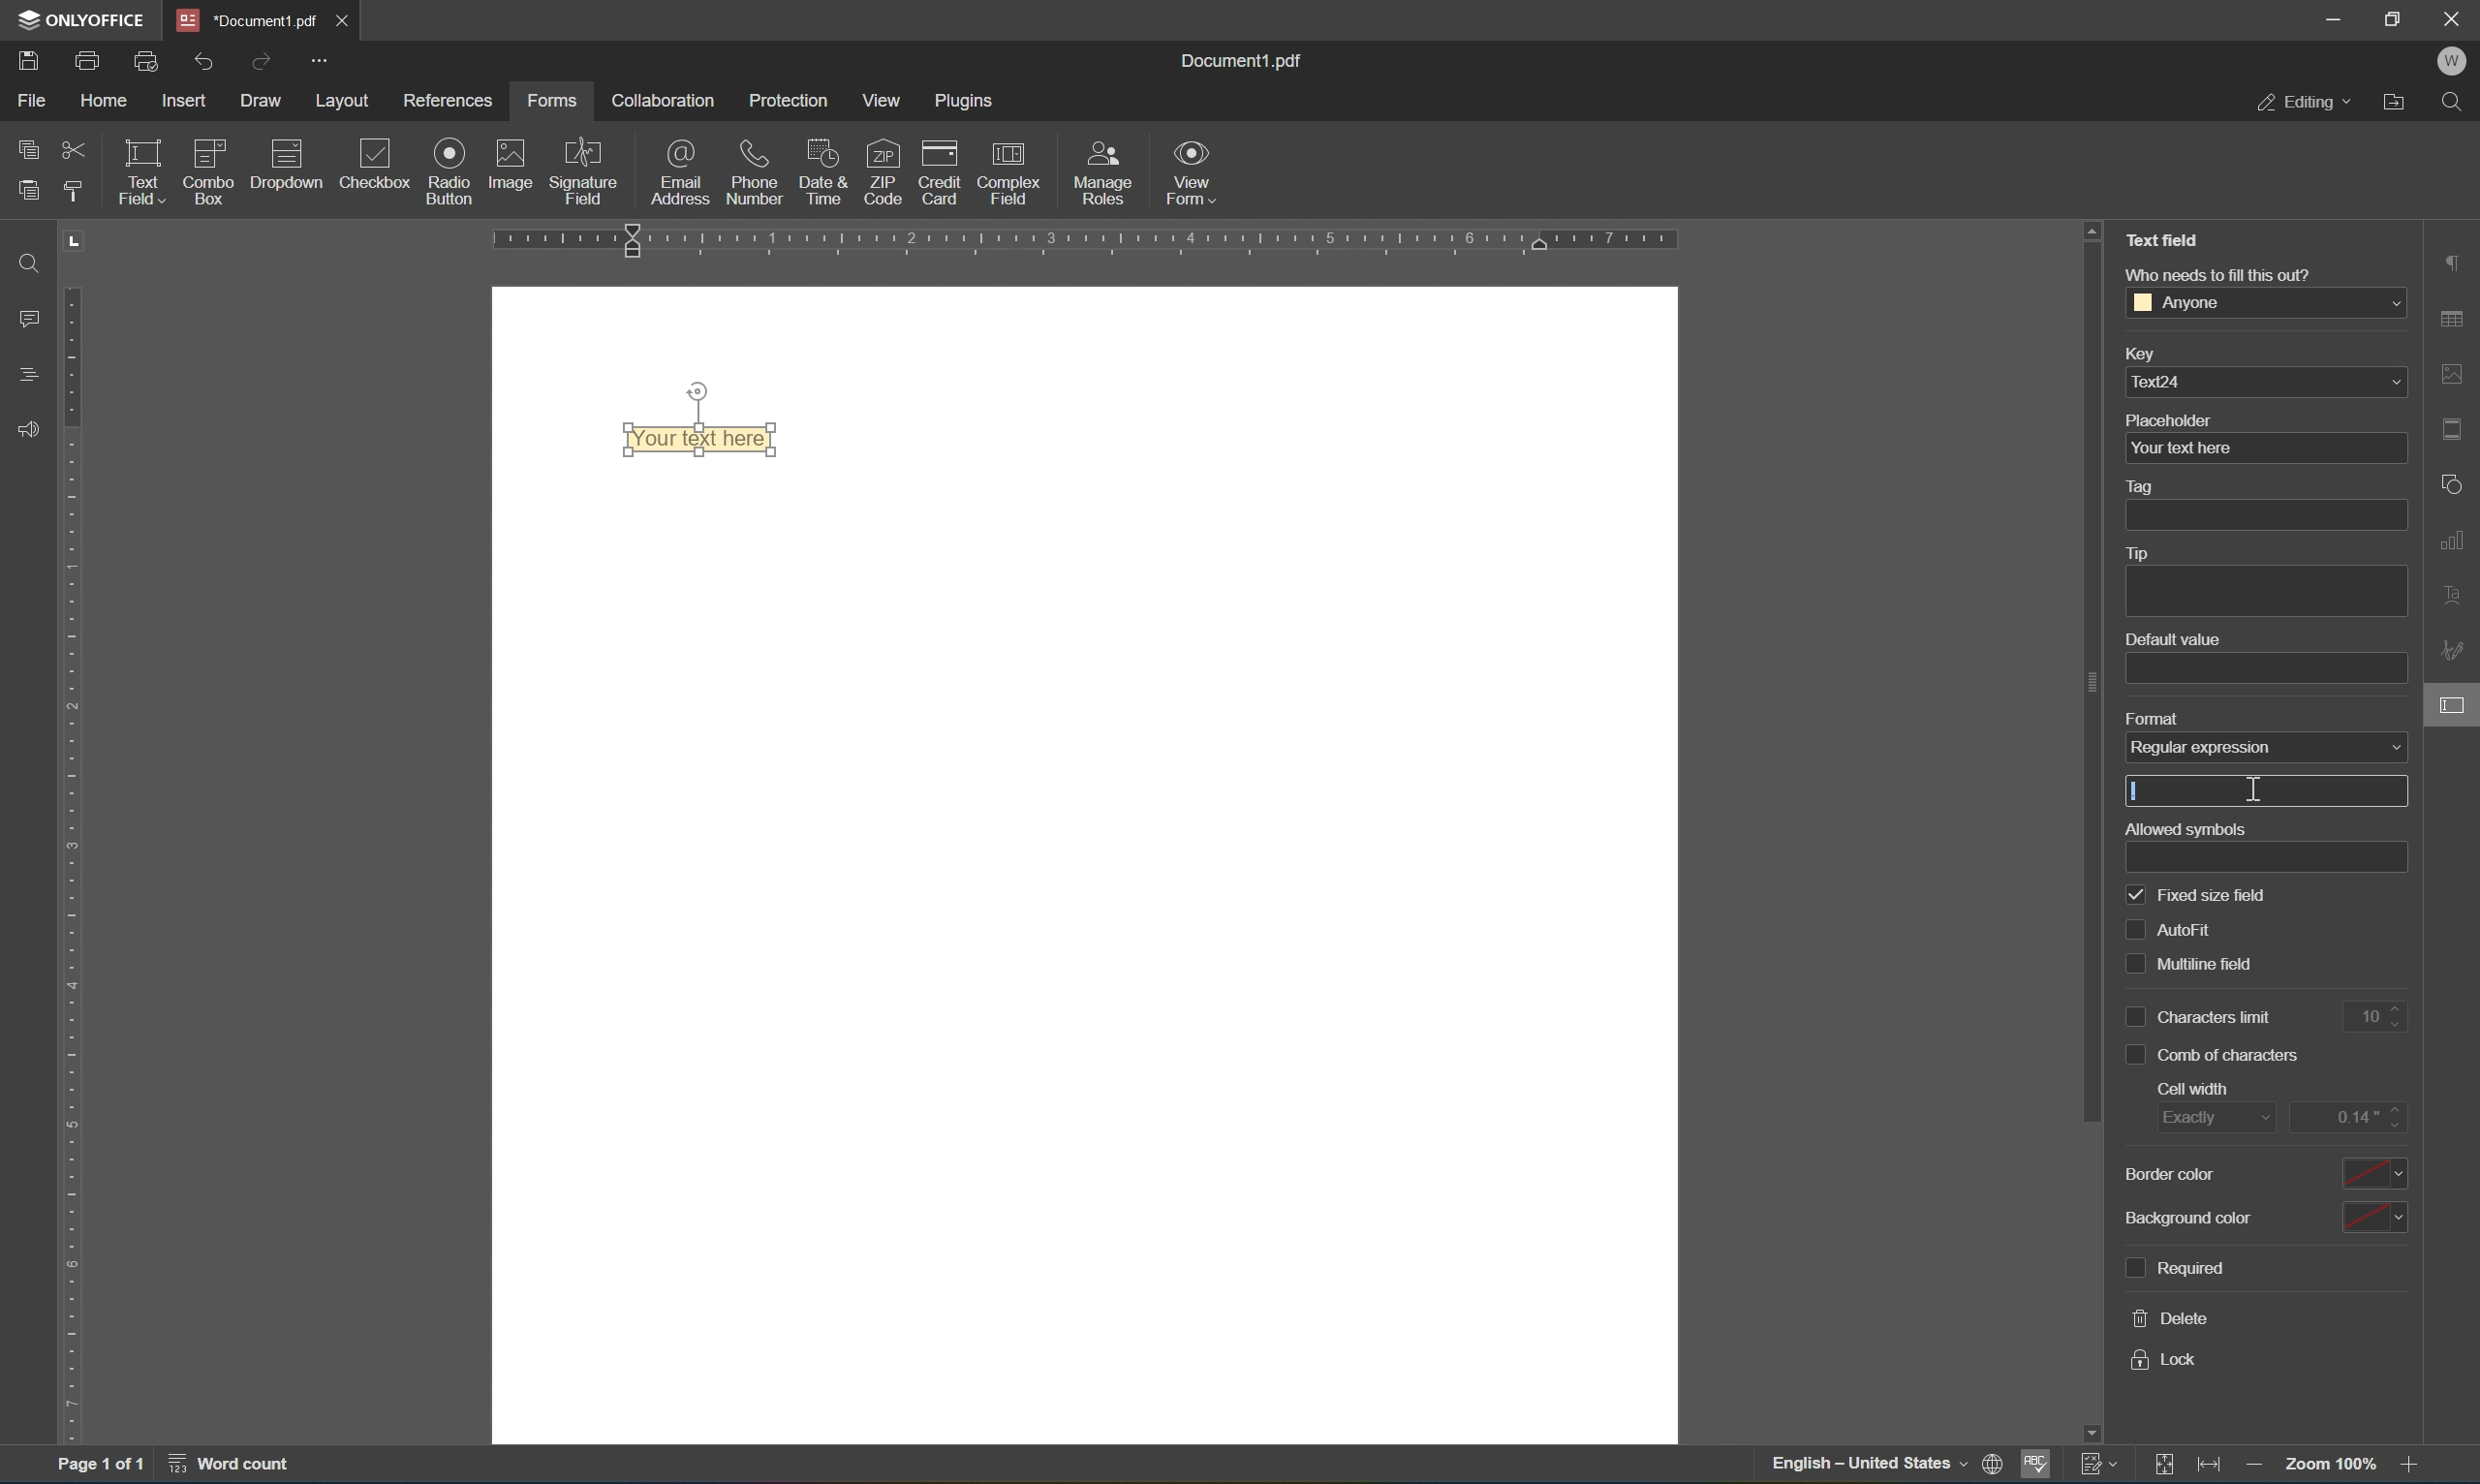  What do you see at coordinates (2266, 301) in the screenshot?
I see `anyone` at bounding box center [2266, 301].